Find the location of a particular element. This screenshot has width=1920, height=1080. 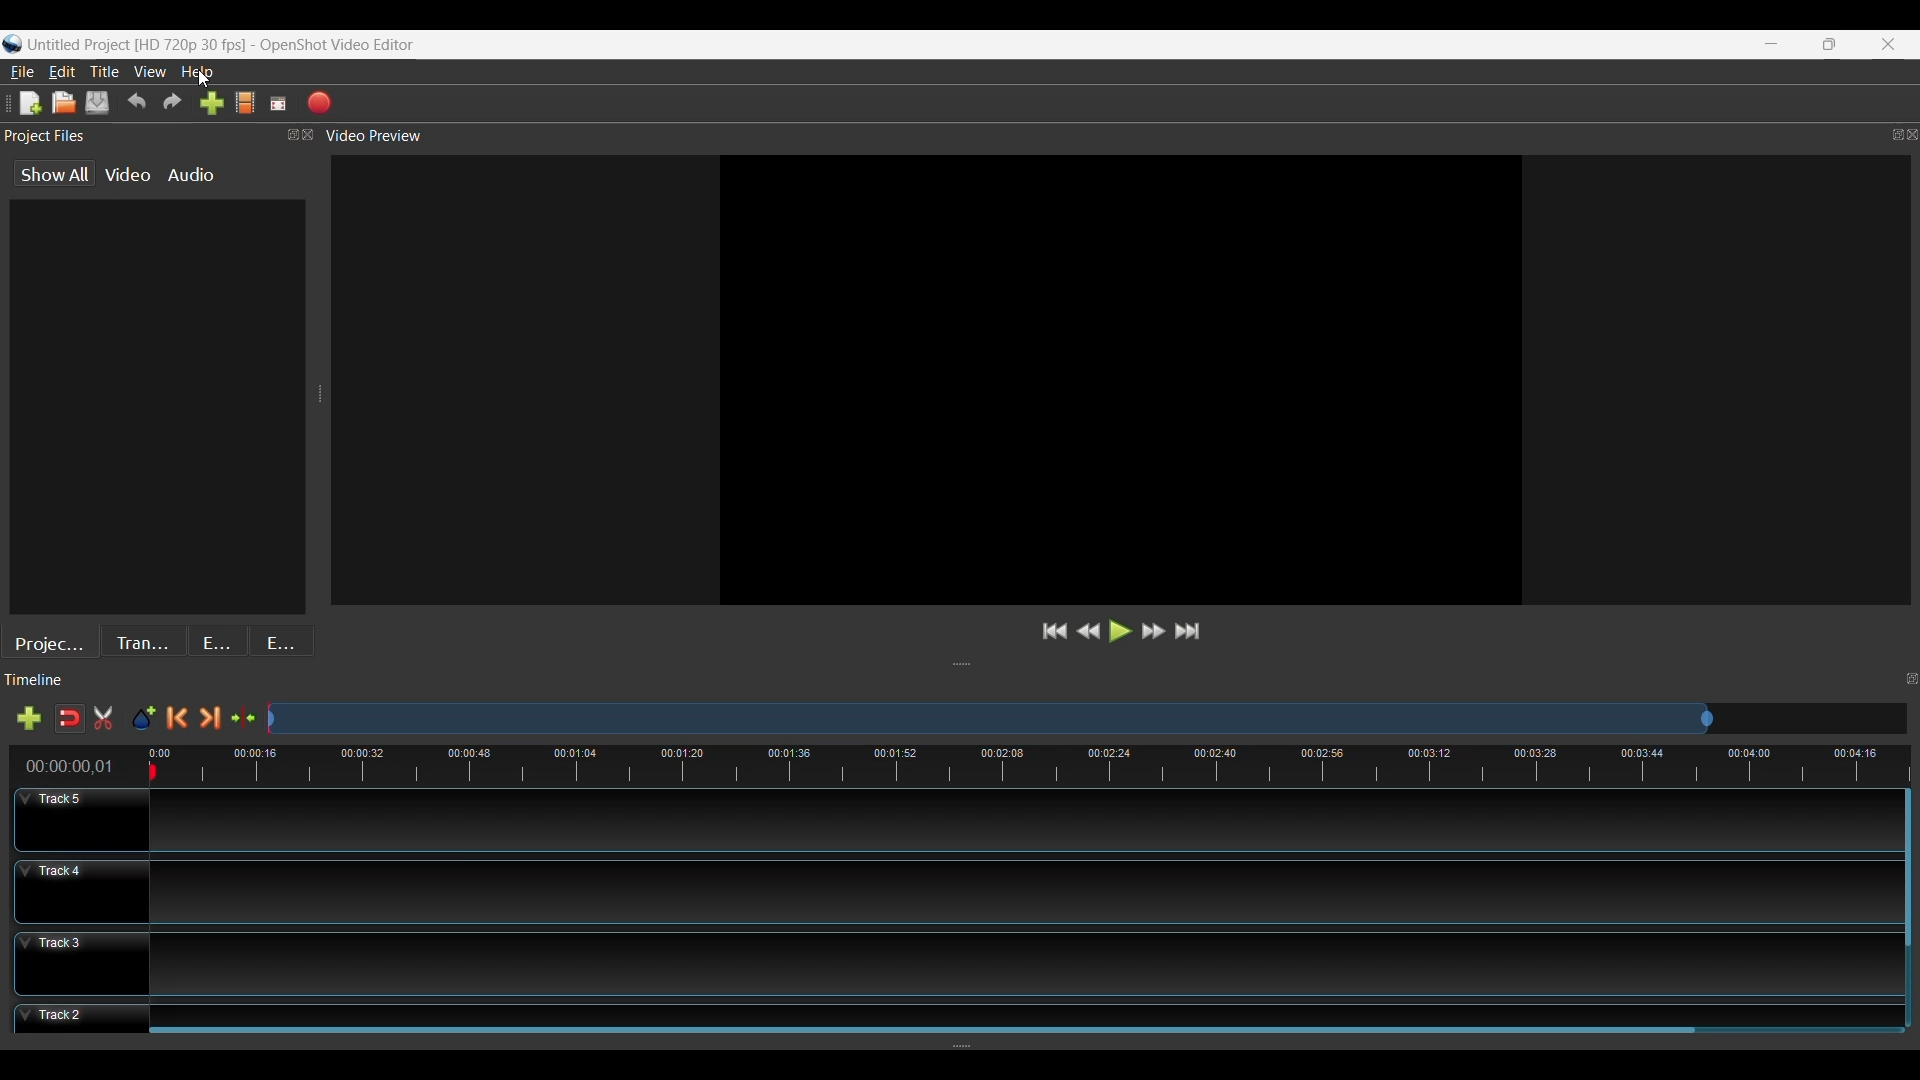

Horizontal Scroll bar is located at coordinates (922, 1028).